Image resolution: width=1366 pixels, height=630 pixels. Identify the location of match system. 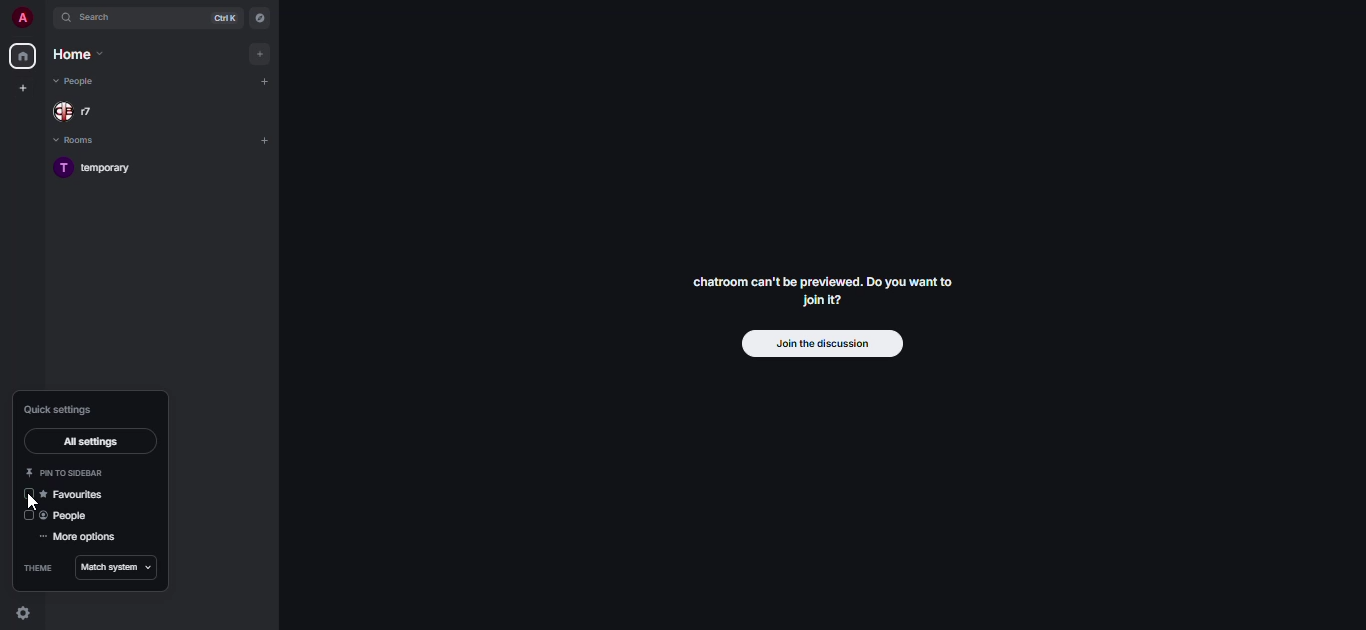
(117, 569).